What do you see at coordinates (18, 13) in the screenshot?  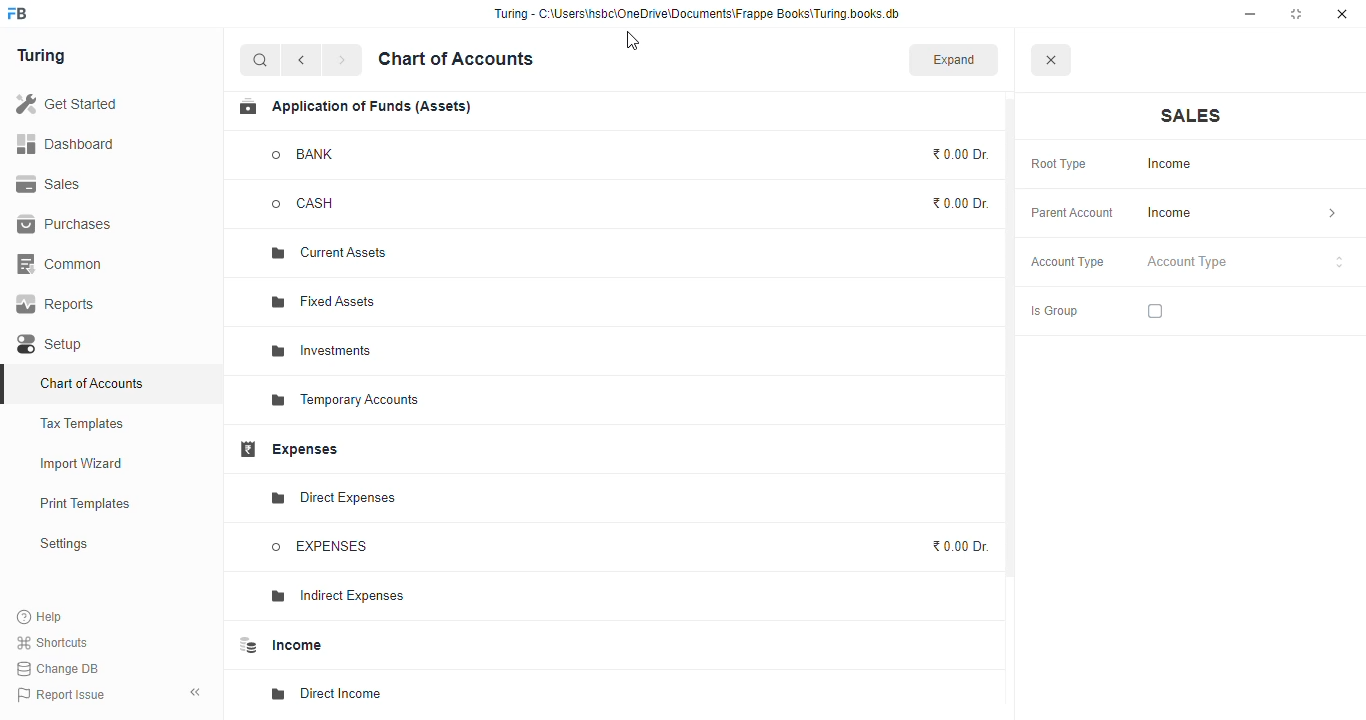 I see `logo` at bounding box center [18, 13].